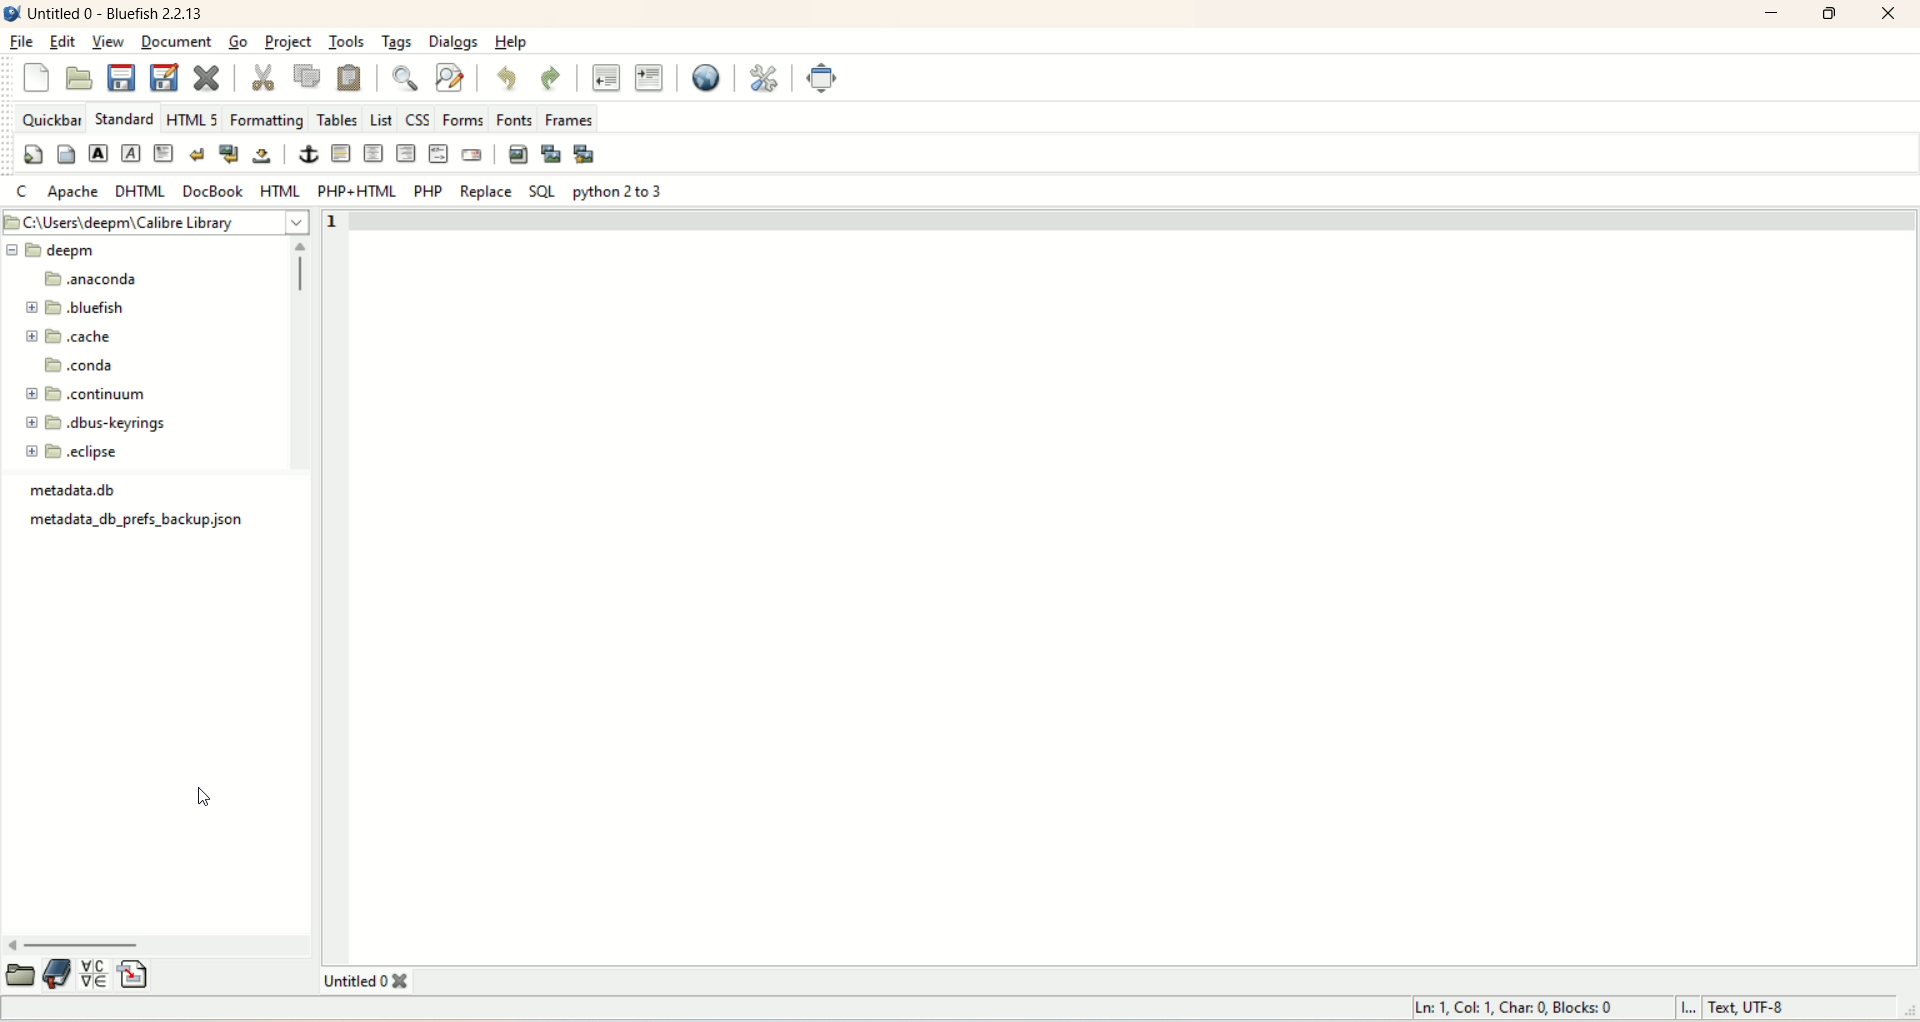 The height and width of the screenshot is (1022, 1920). Describe the element at coordinates (94, 975) in the screenshot. I see `insert special character` at that location.